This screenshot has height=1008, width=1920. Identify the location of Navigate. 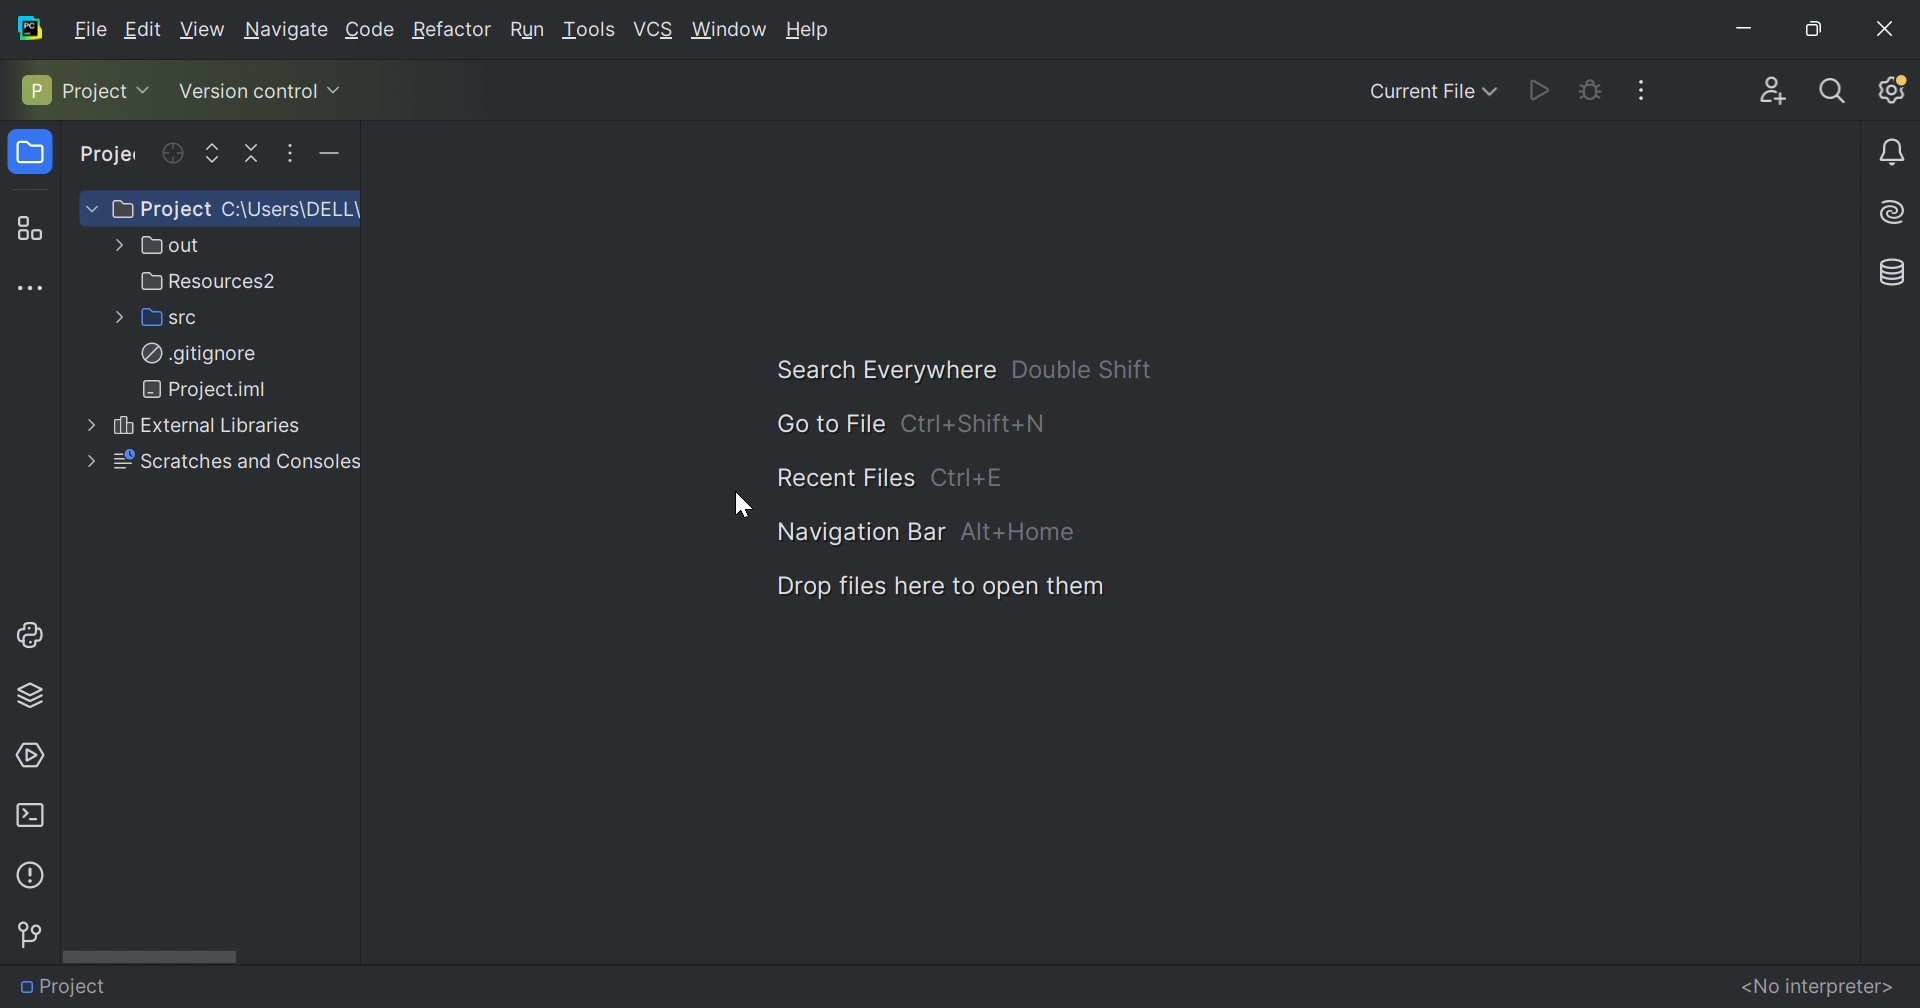
(286, 30).